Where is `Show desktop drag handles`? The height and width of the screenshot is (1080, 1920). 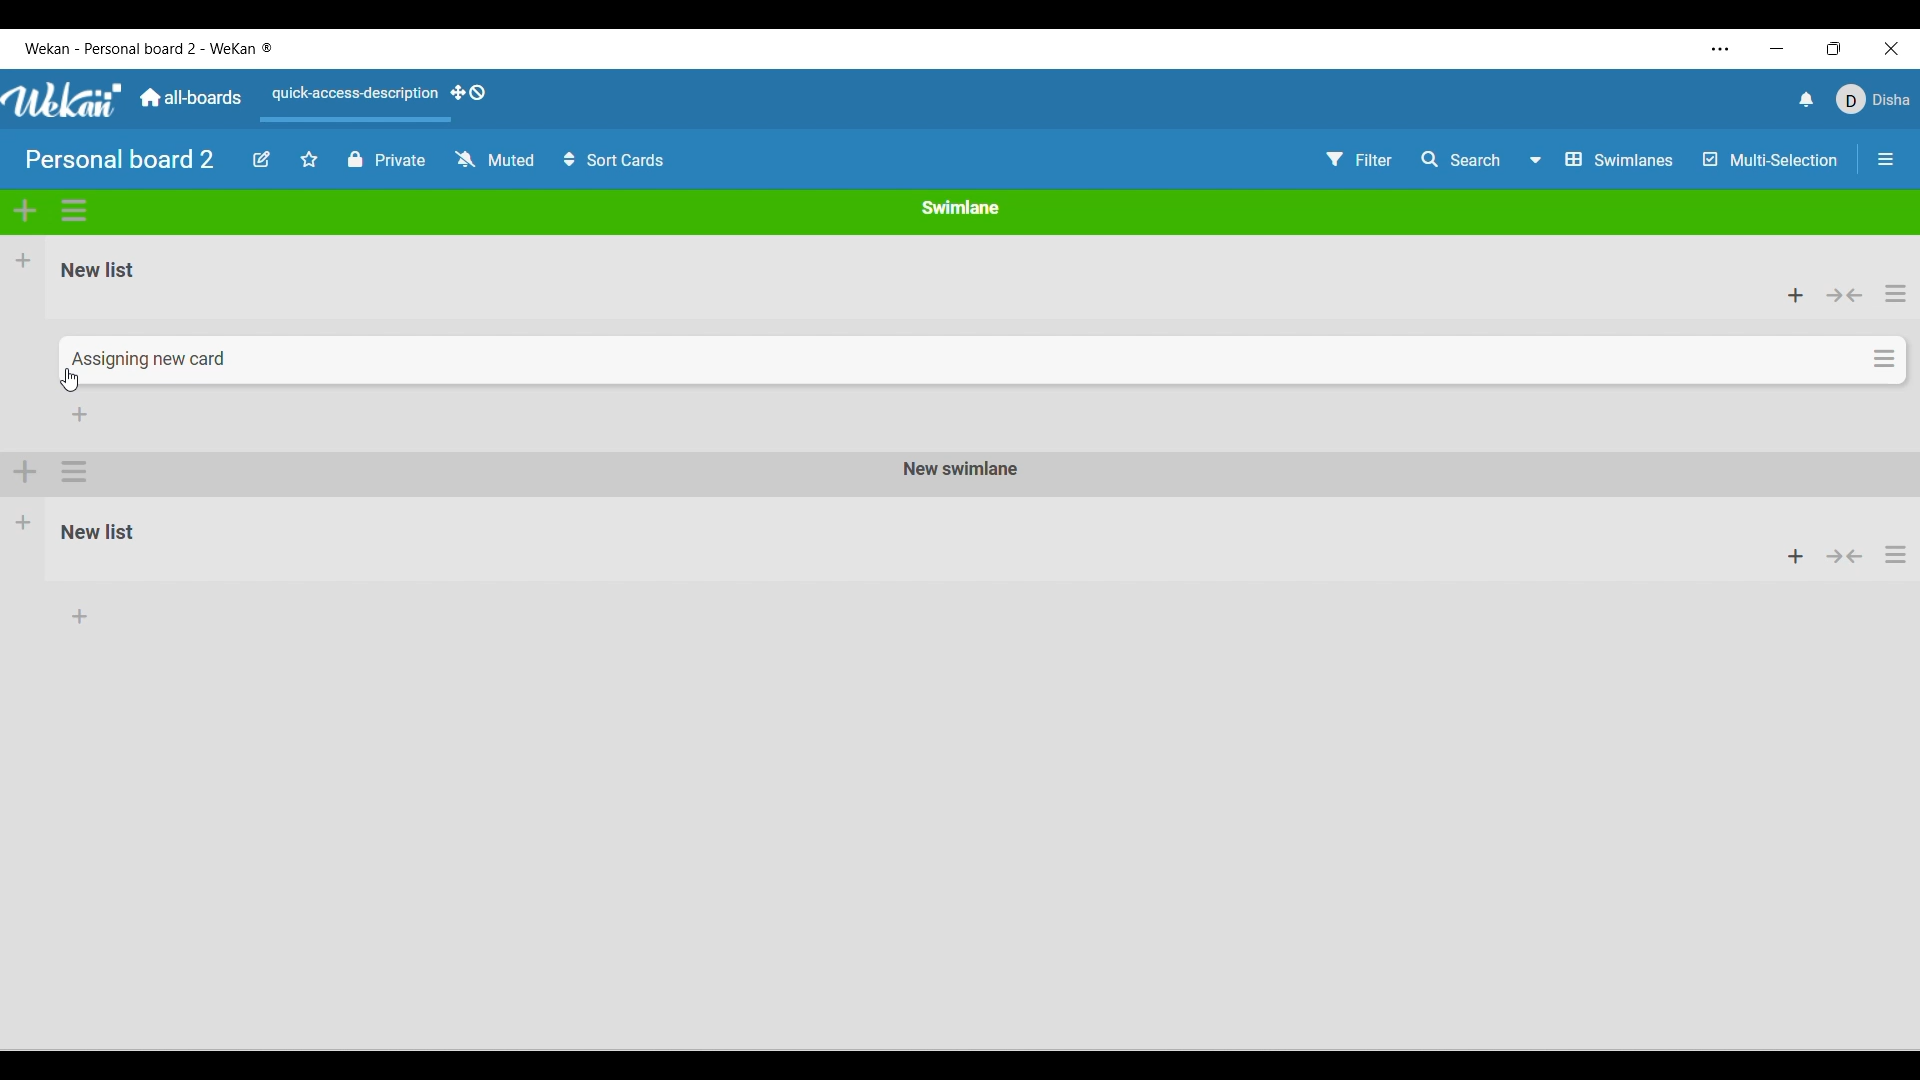 Show desktop drag handles is located at coordinates (469, 92).